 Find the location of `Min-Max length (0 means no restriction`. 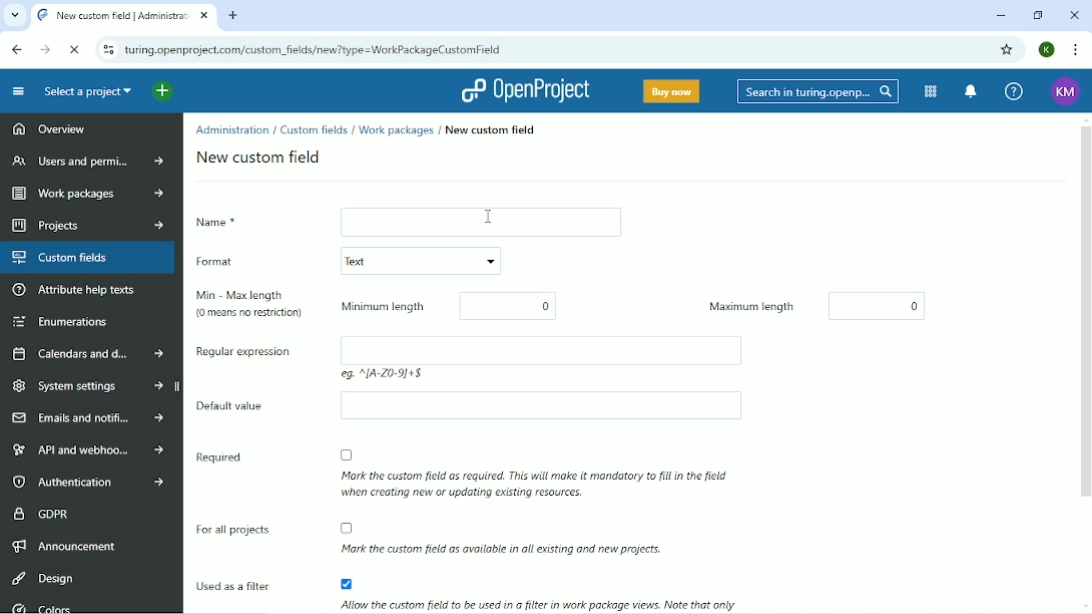

Min-Max length (0 means no restriction is located at coordinates (248, 306).